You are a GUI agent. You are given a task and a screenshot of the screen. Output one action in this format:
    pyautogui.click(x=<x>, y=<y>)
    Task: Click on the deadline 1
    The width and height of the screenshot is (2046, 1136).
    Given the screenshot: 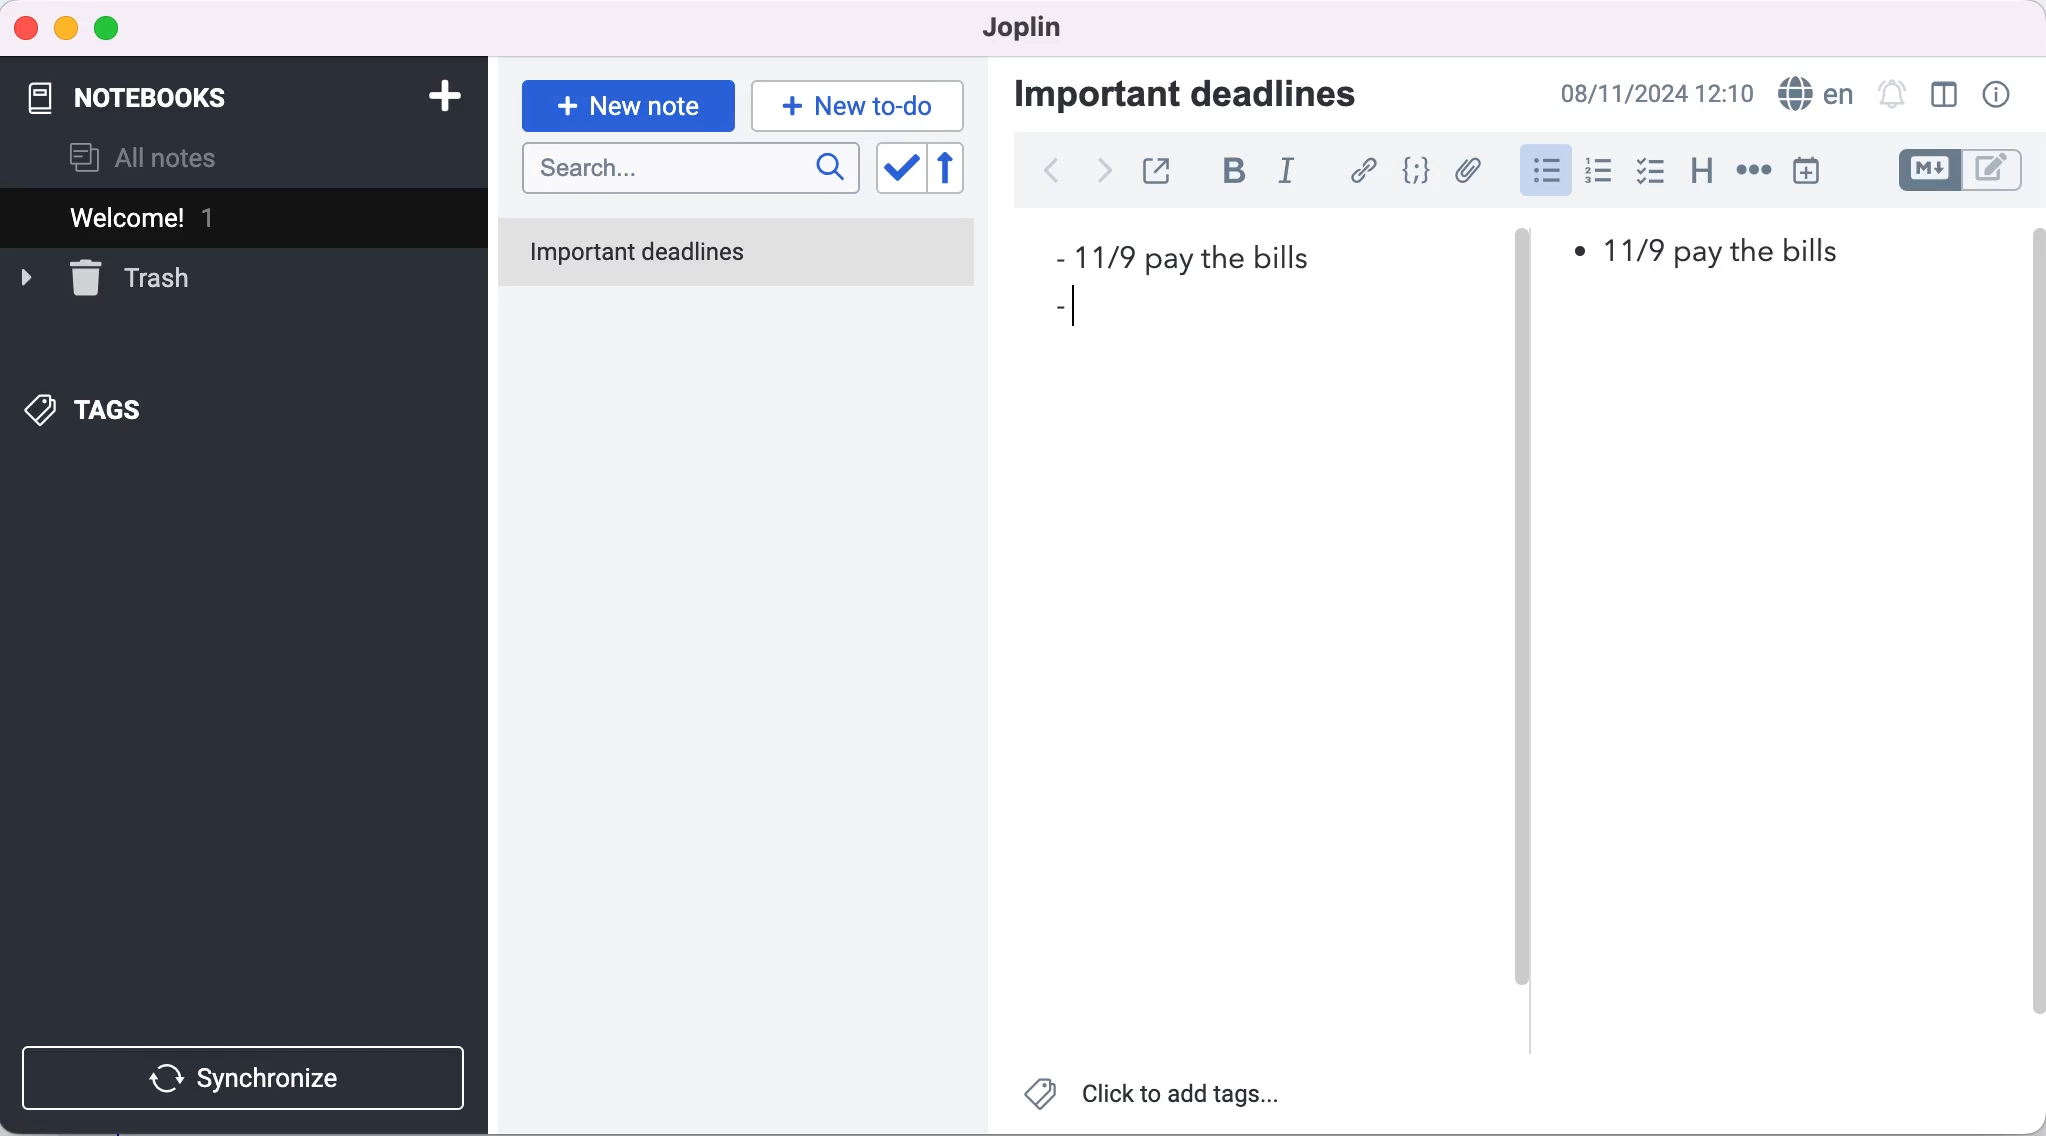 What is the action you would take?
    pyautogui.click(x=1198, y=259)
    